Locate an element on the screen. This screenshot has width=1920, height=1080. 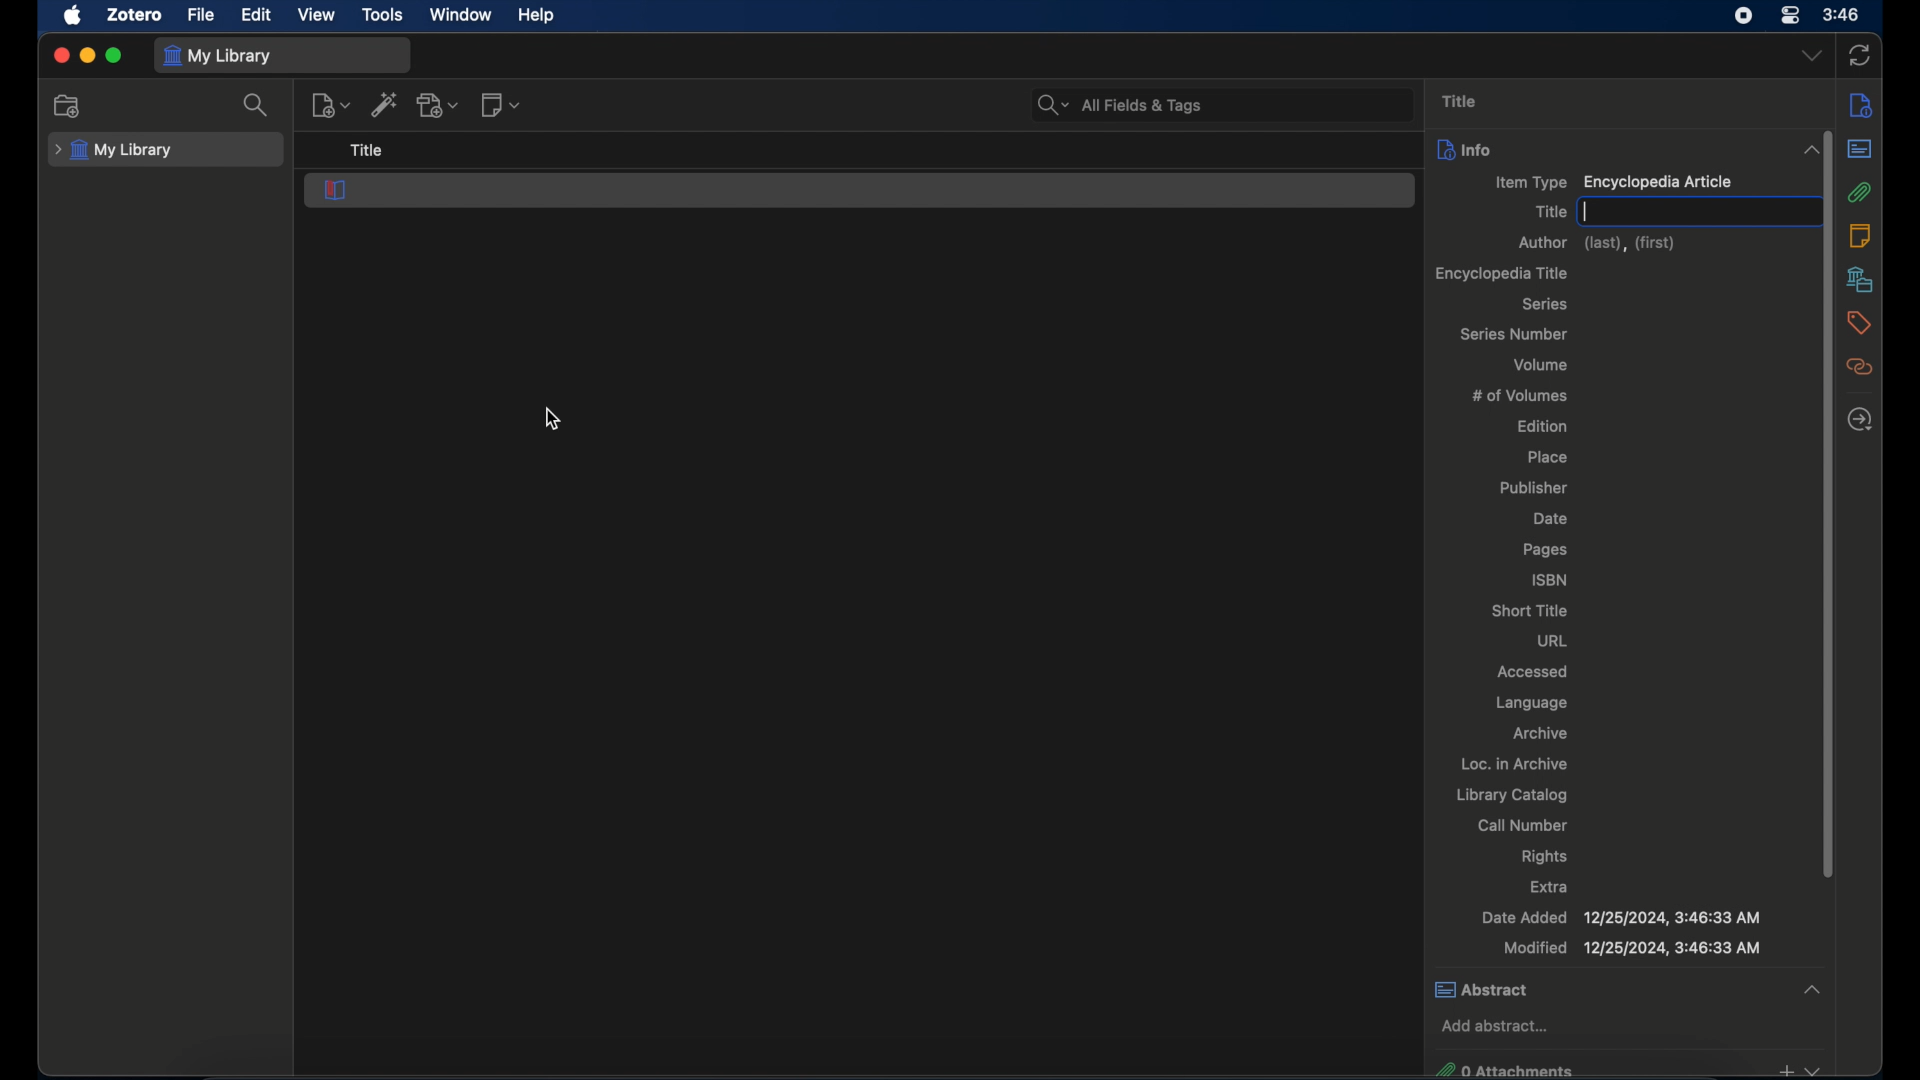
file is located at coordinates (199, 13).